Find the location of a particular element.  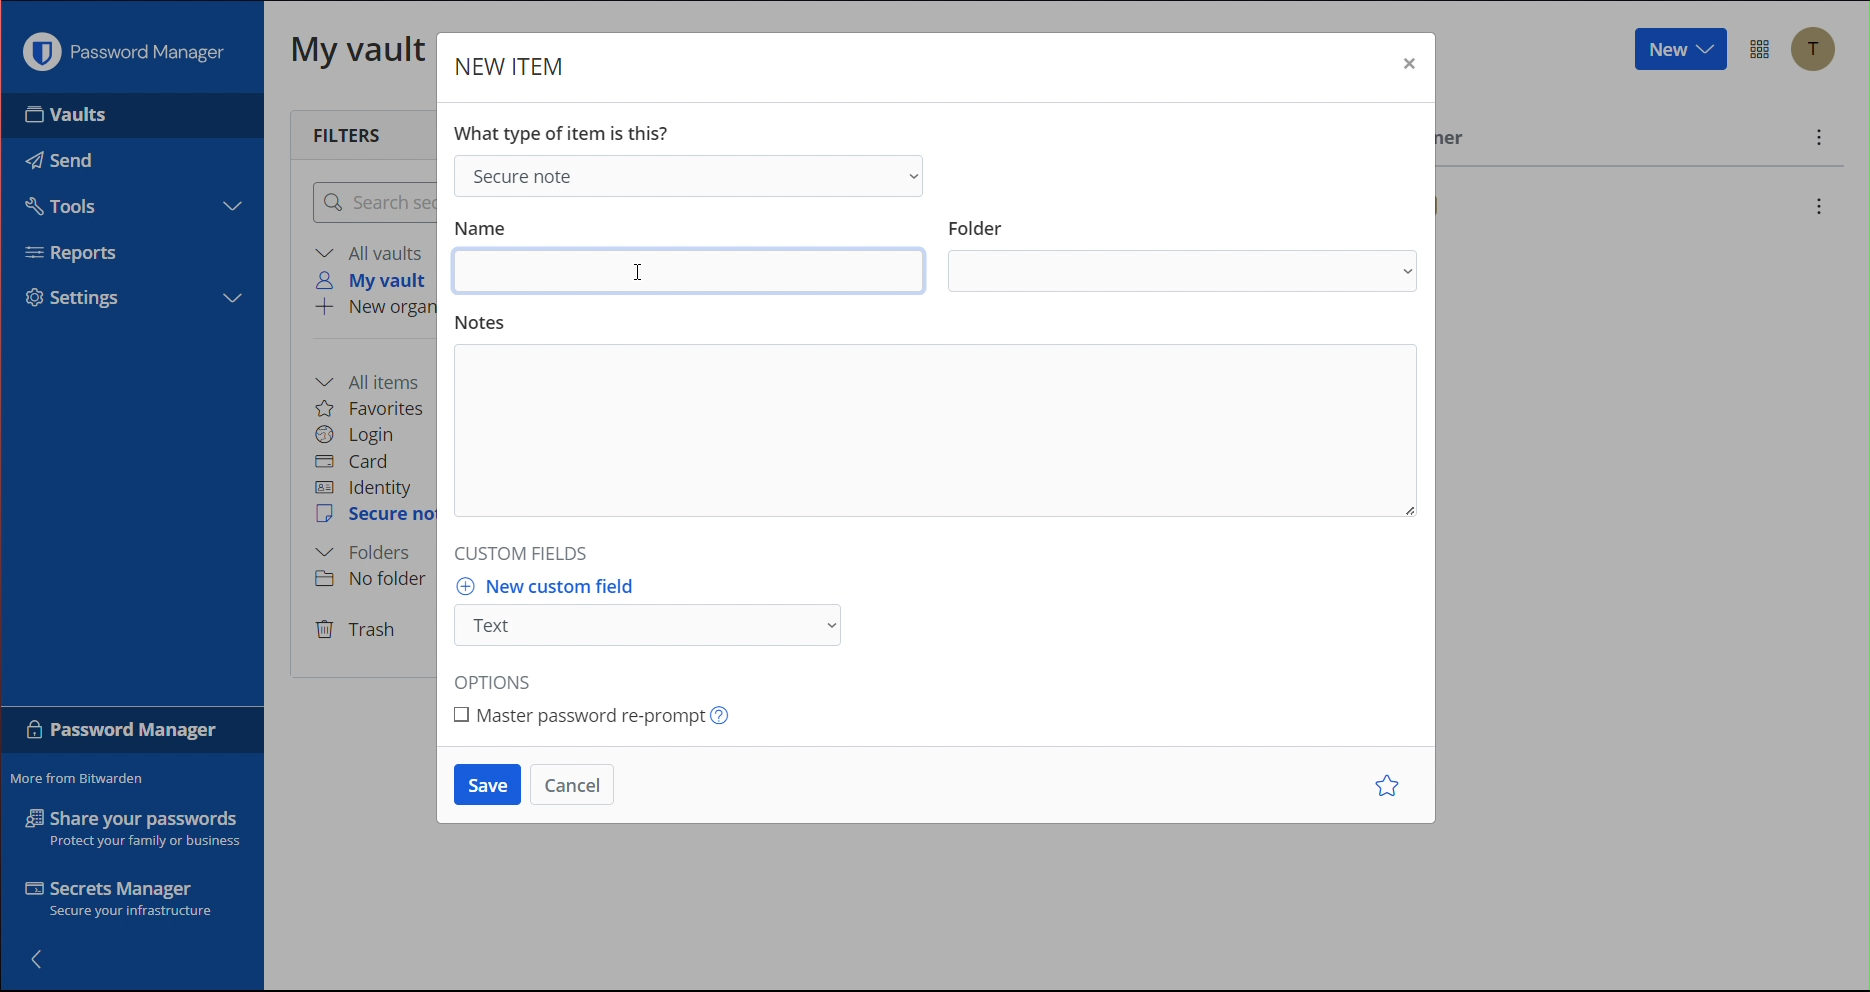

Login is located at coordinates (356, 435).